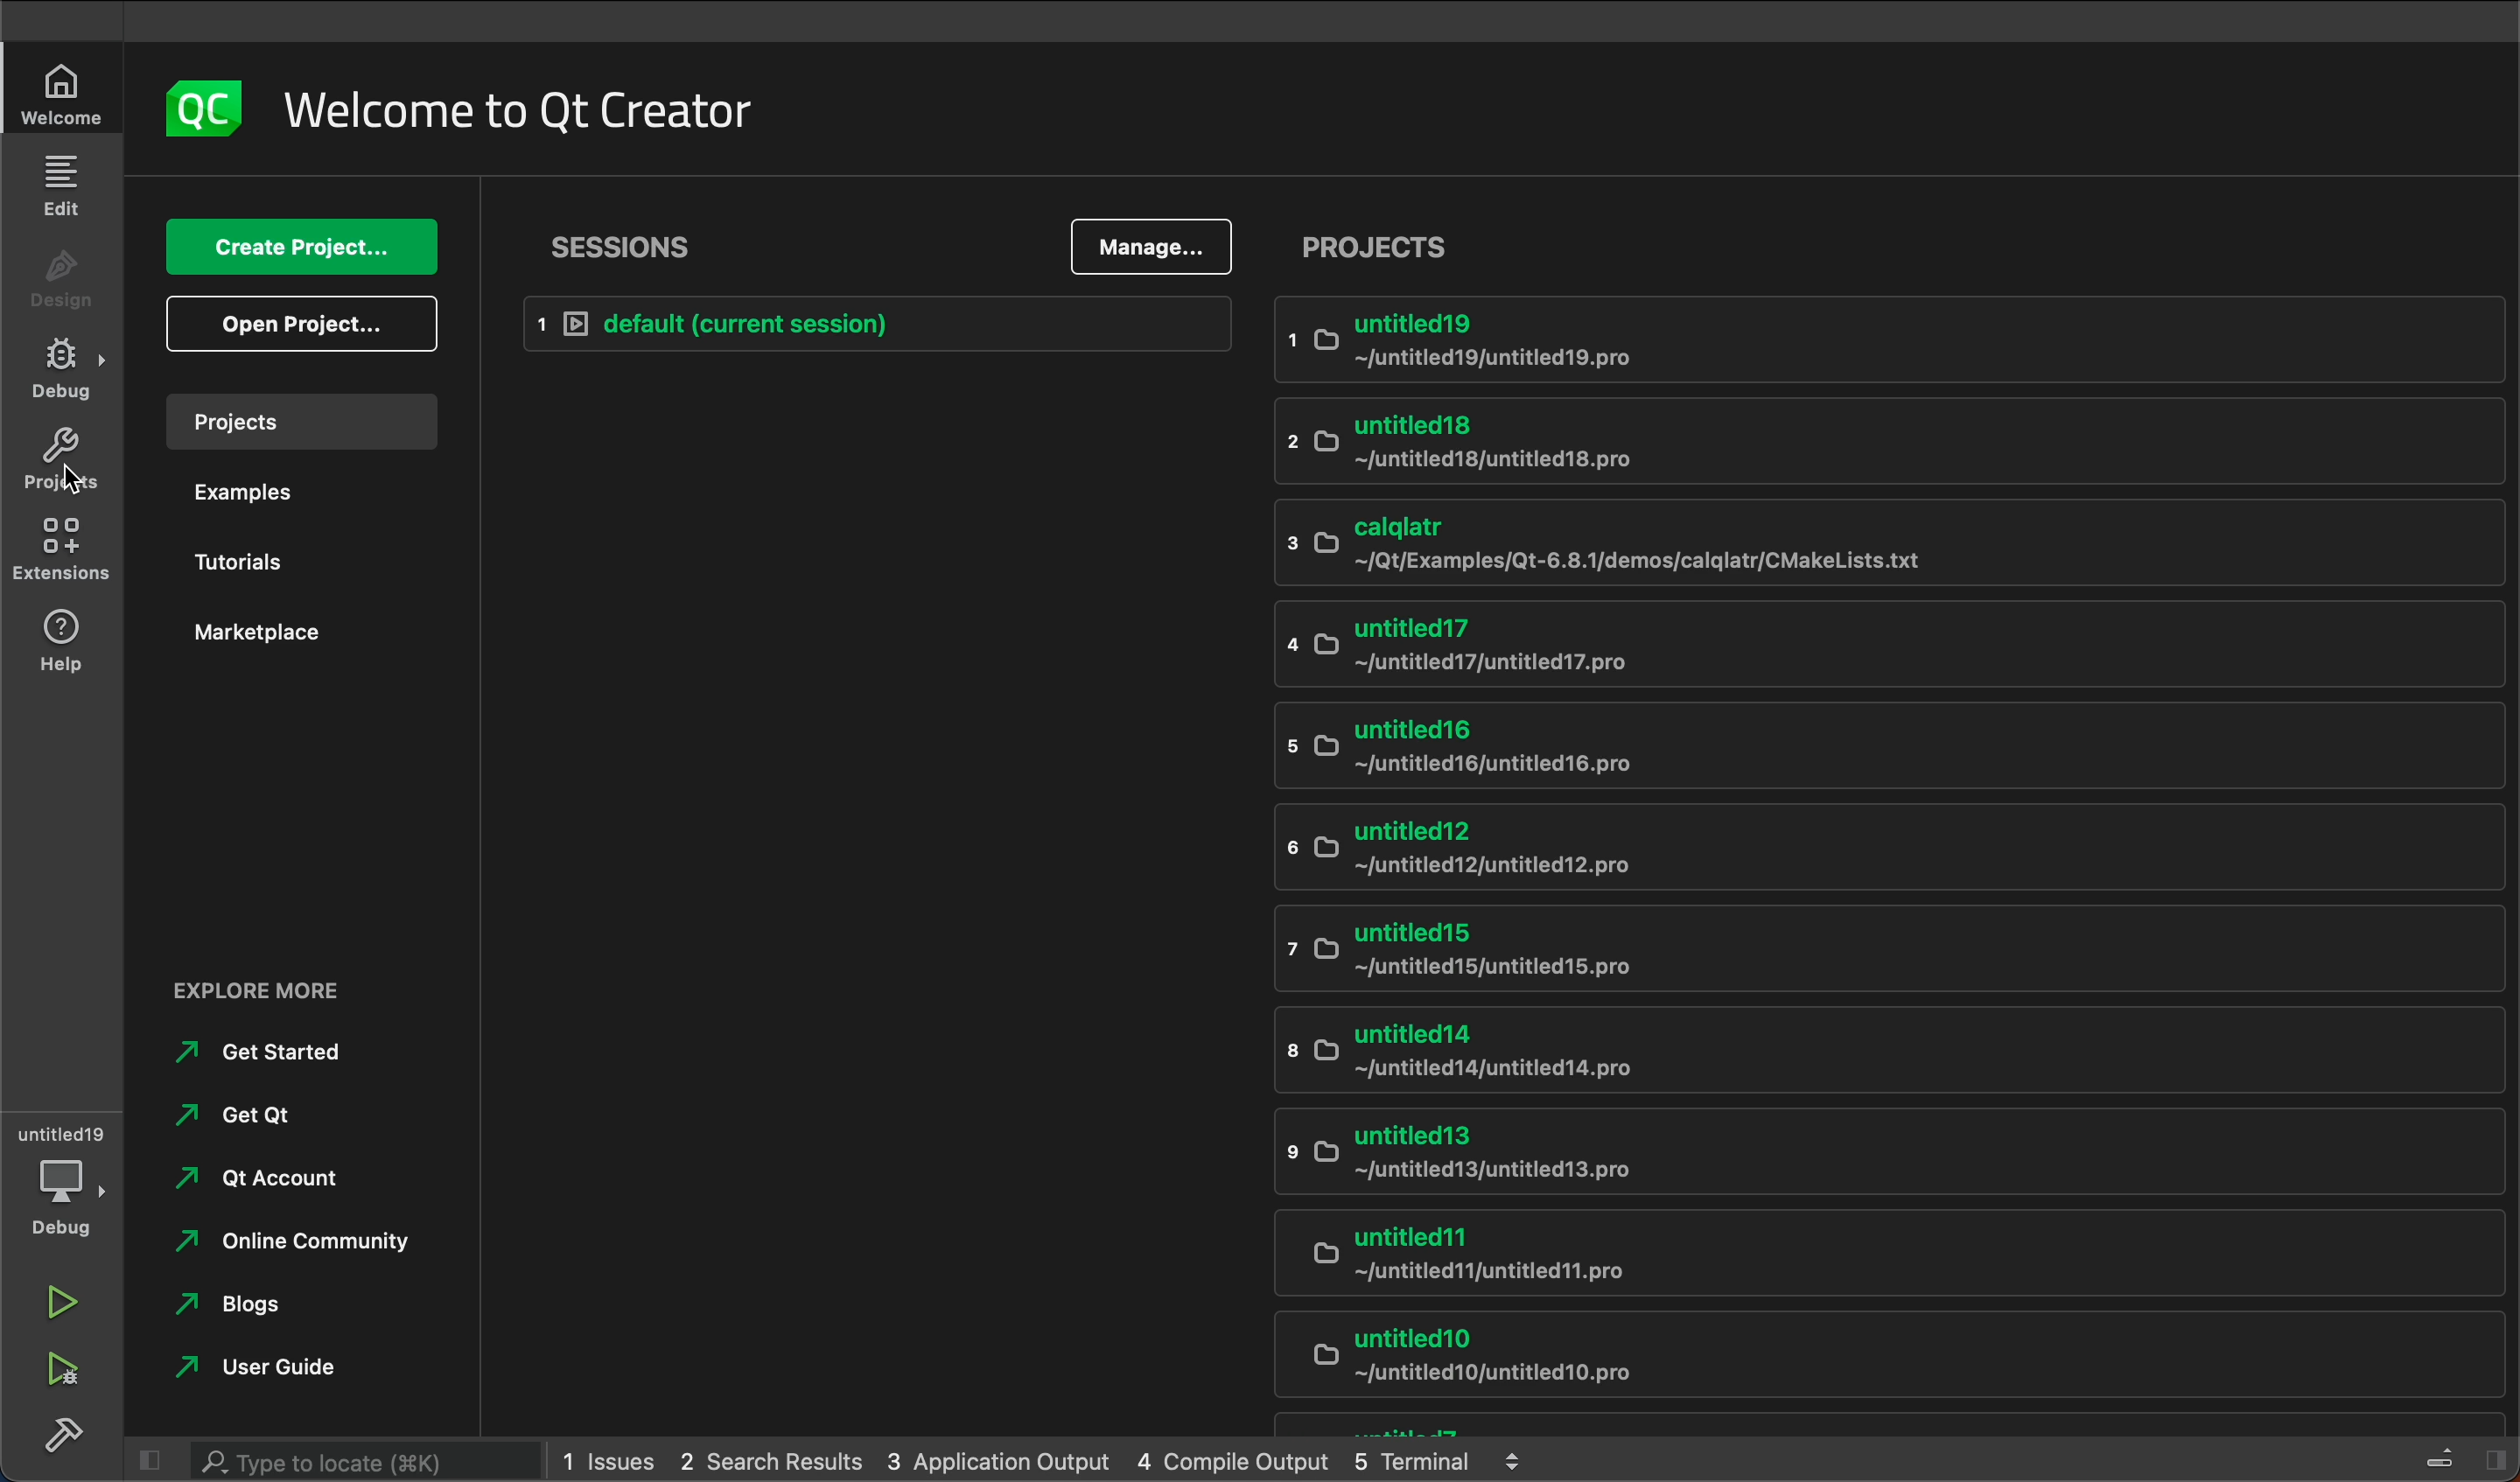  Describe the element at coordinates (1880, 1251) in the screenshot. I see `untitled11` at that location.